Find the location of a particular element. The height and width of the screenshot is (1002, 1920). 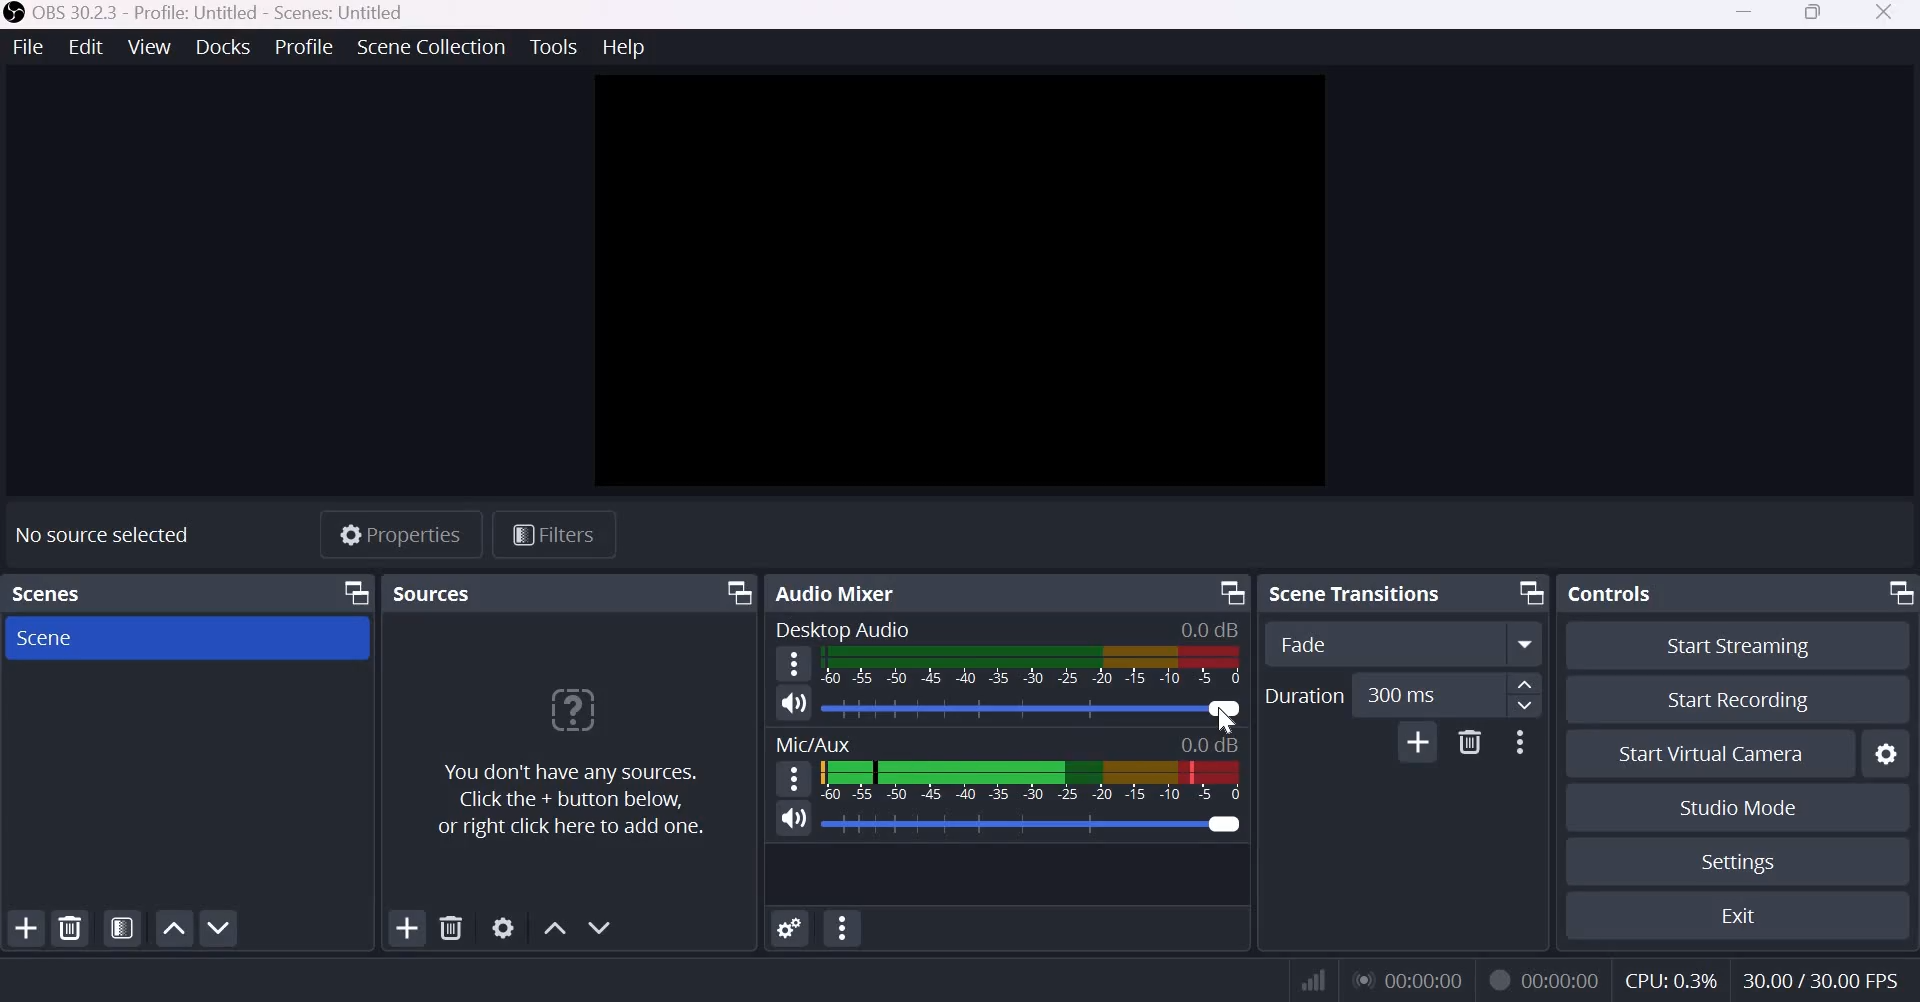

Studio Mode is located at coordinates (1736, 808).